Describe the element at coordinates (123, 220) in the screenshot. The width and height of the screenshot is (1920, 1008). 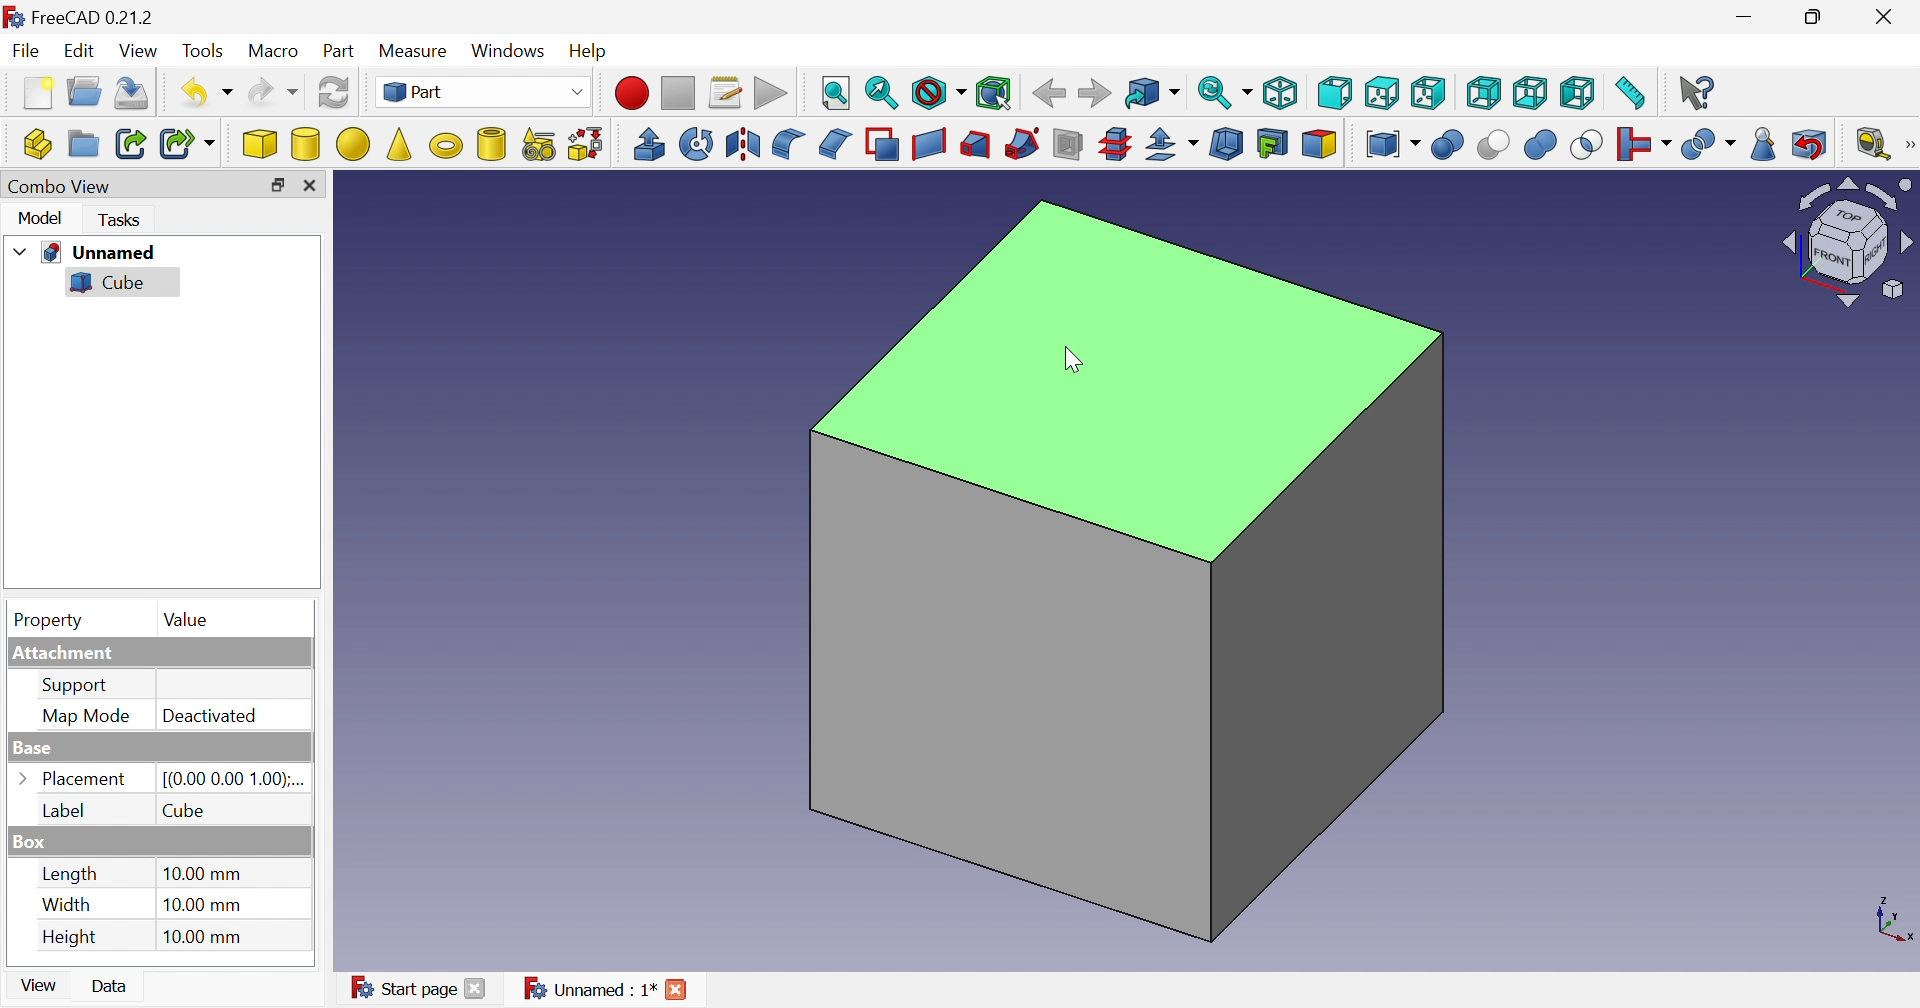
I see `Tasks` at that location.